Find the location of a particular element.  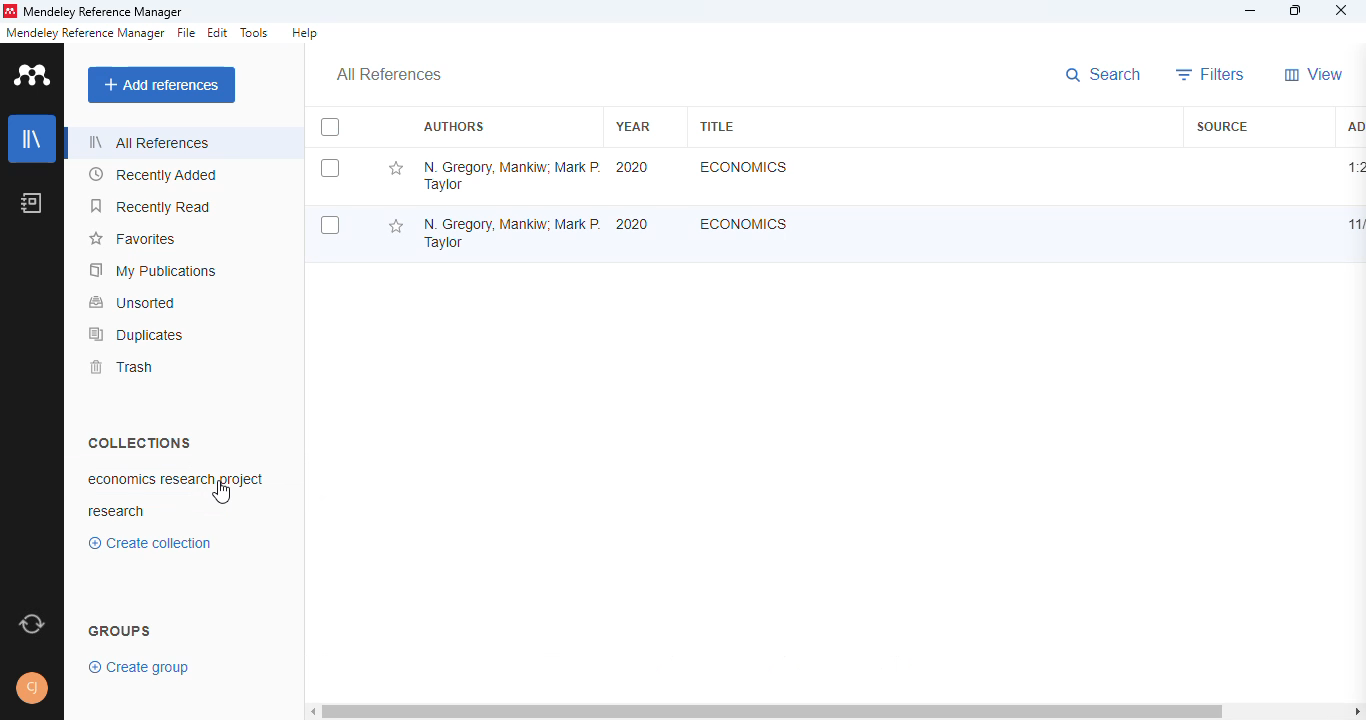

close is located at coordinates (1341, 12).